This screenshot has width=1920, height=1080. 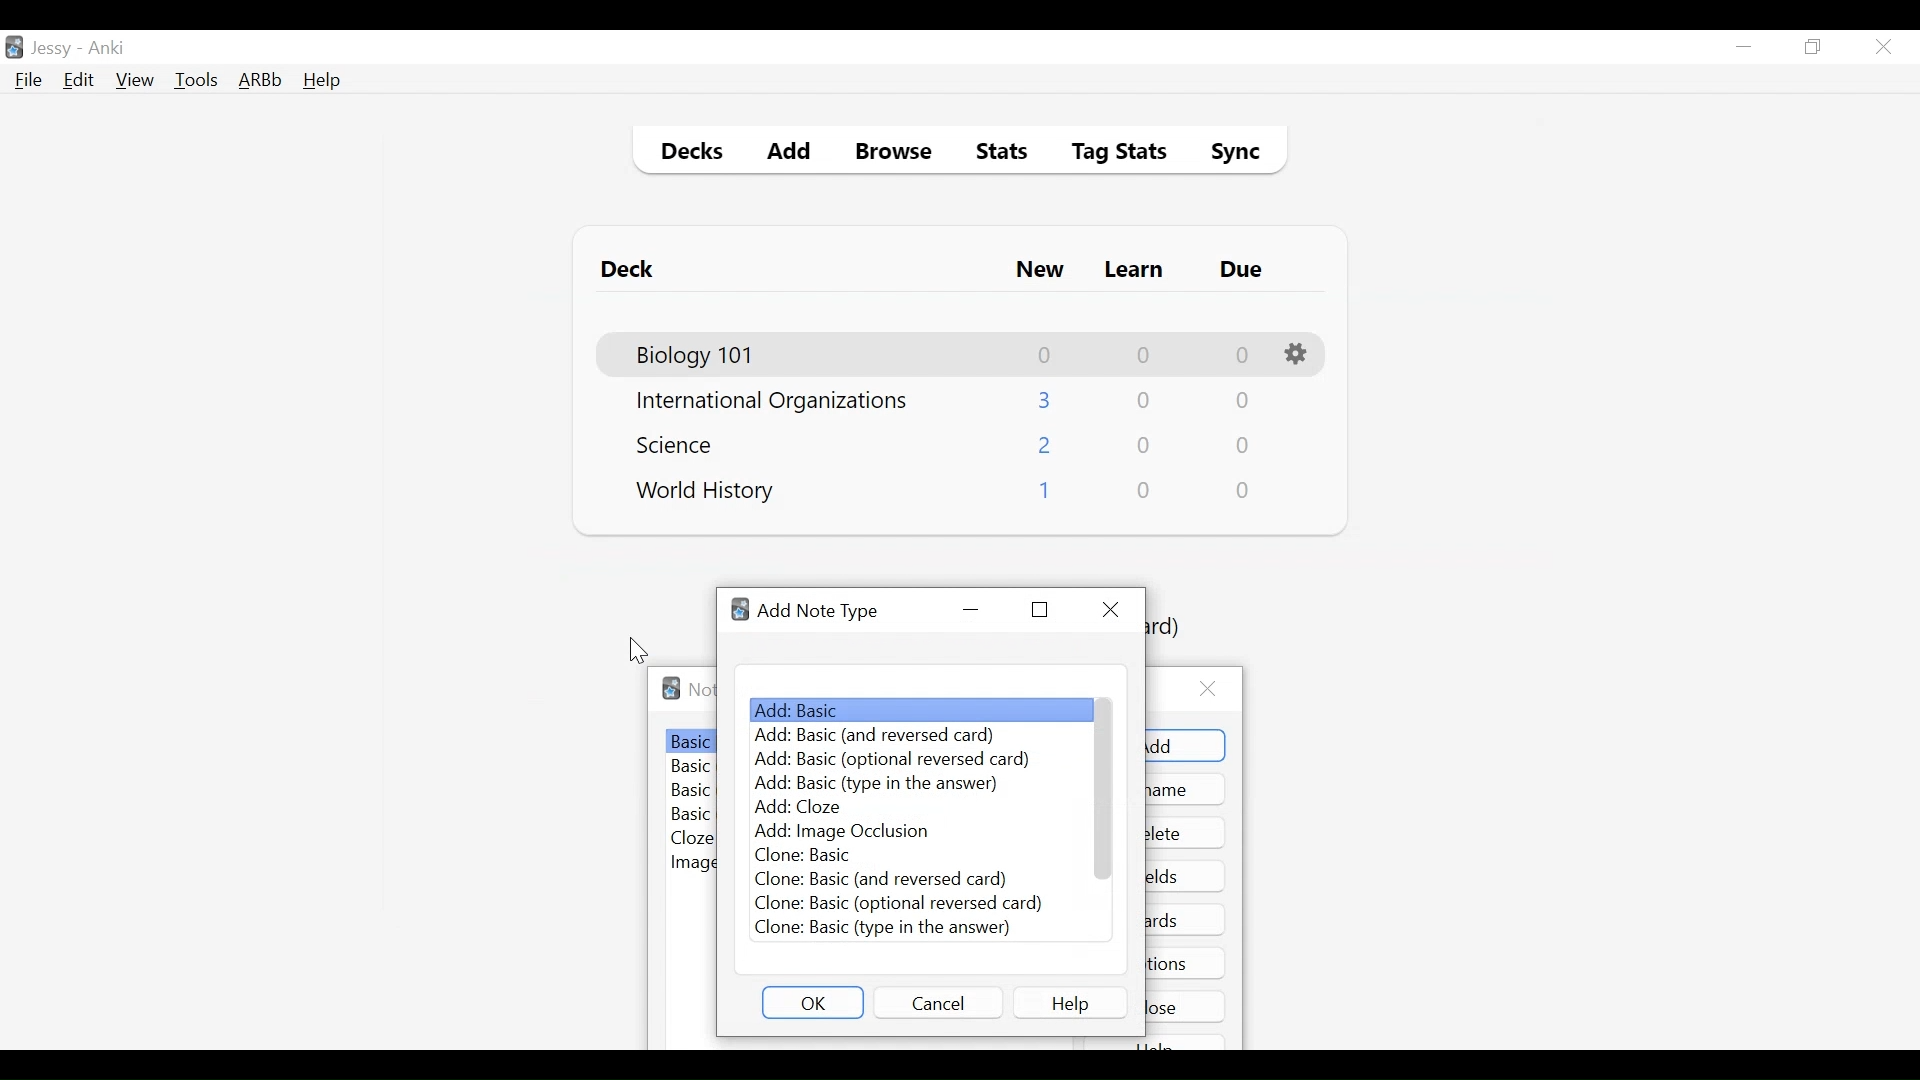 What do you see at coordinates (632, 270) in the screenshot?
I see `Deck` at bounding box center [632, 270].